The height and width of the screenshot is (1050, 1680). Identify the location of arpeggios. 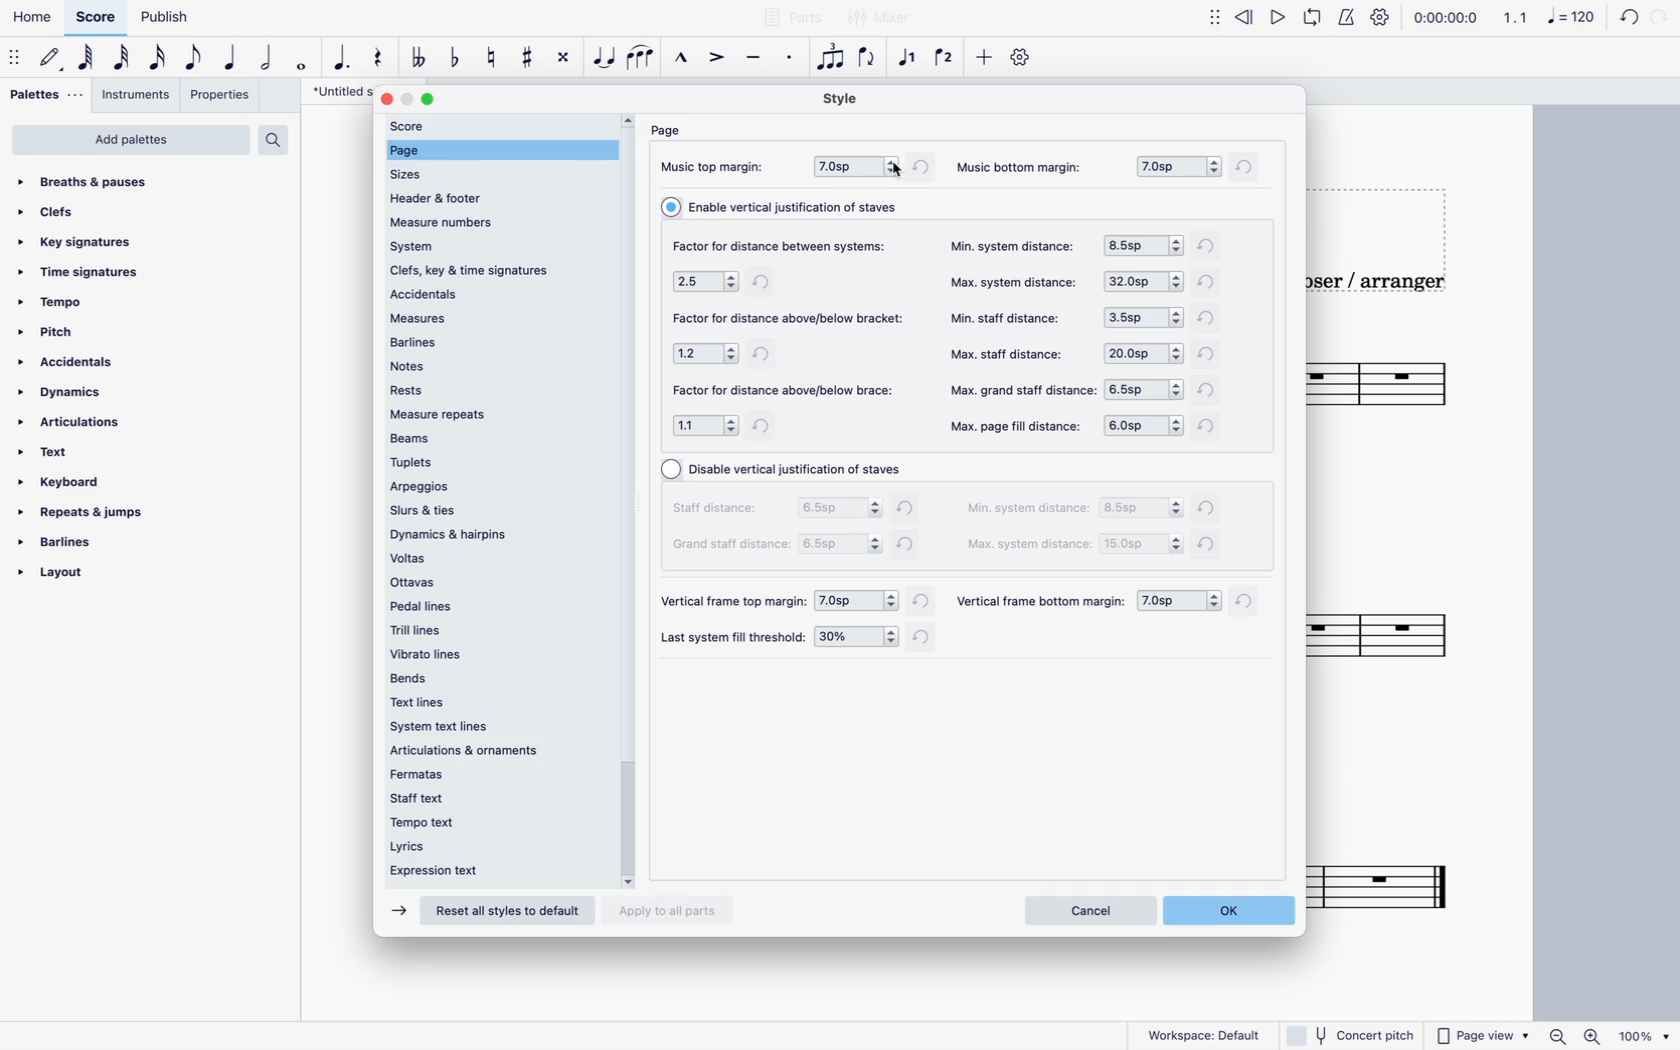
(493, 487).